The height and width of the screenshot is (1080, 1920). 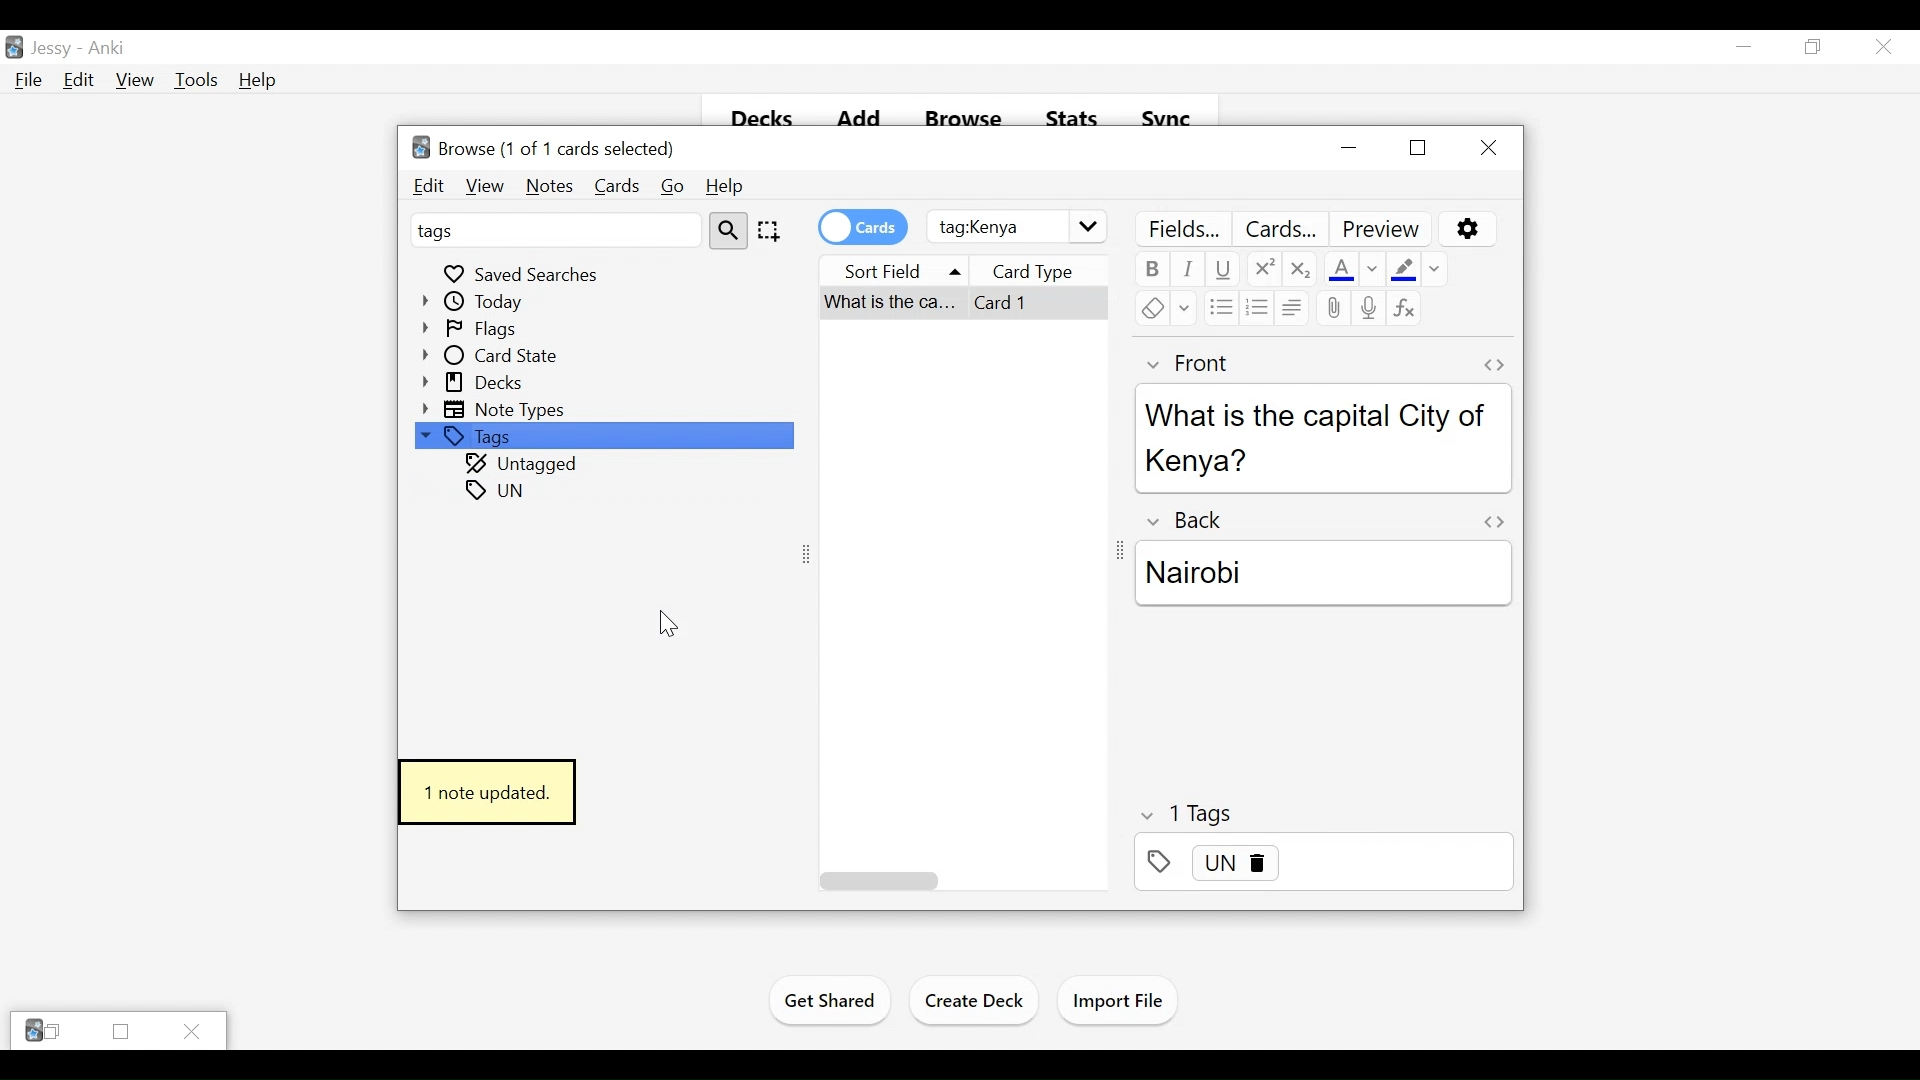 I want to click on View, so click(x=134, y=81).